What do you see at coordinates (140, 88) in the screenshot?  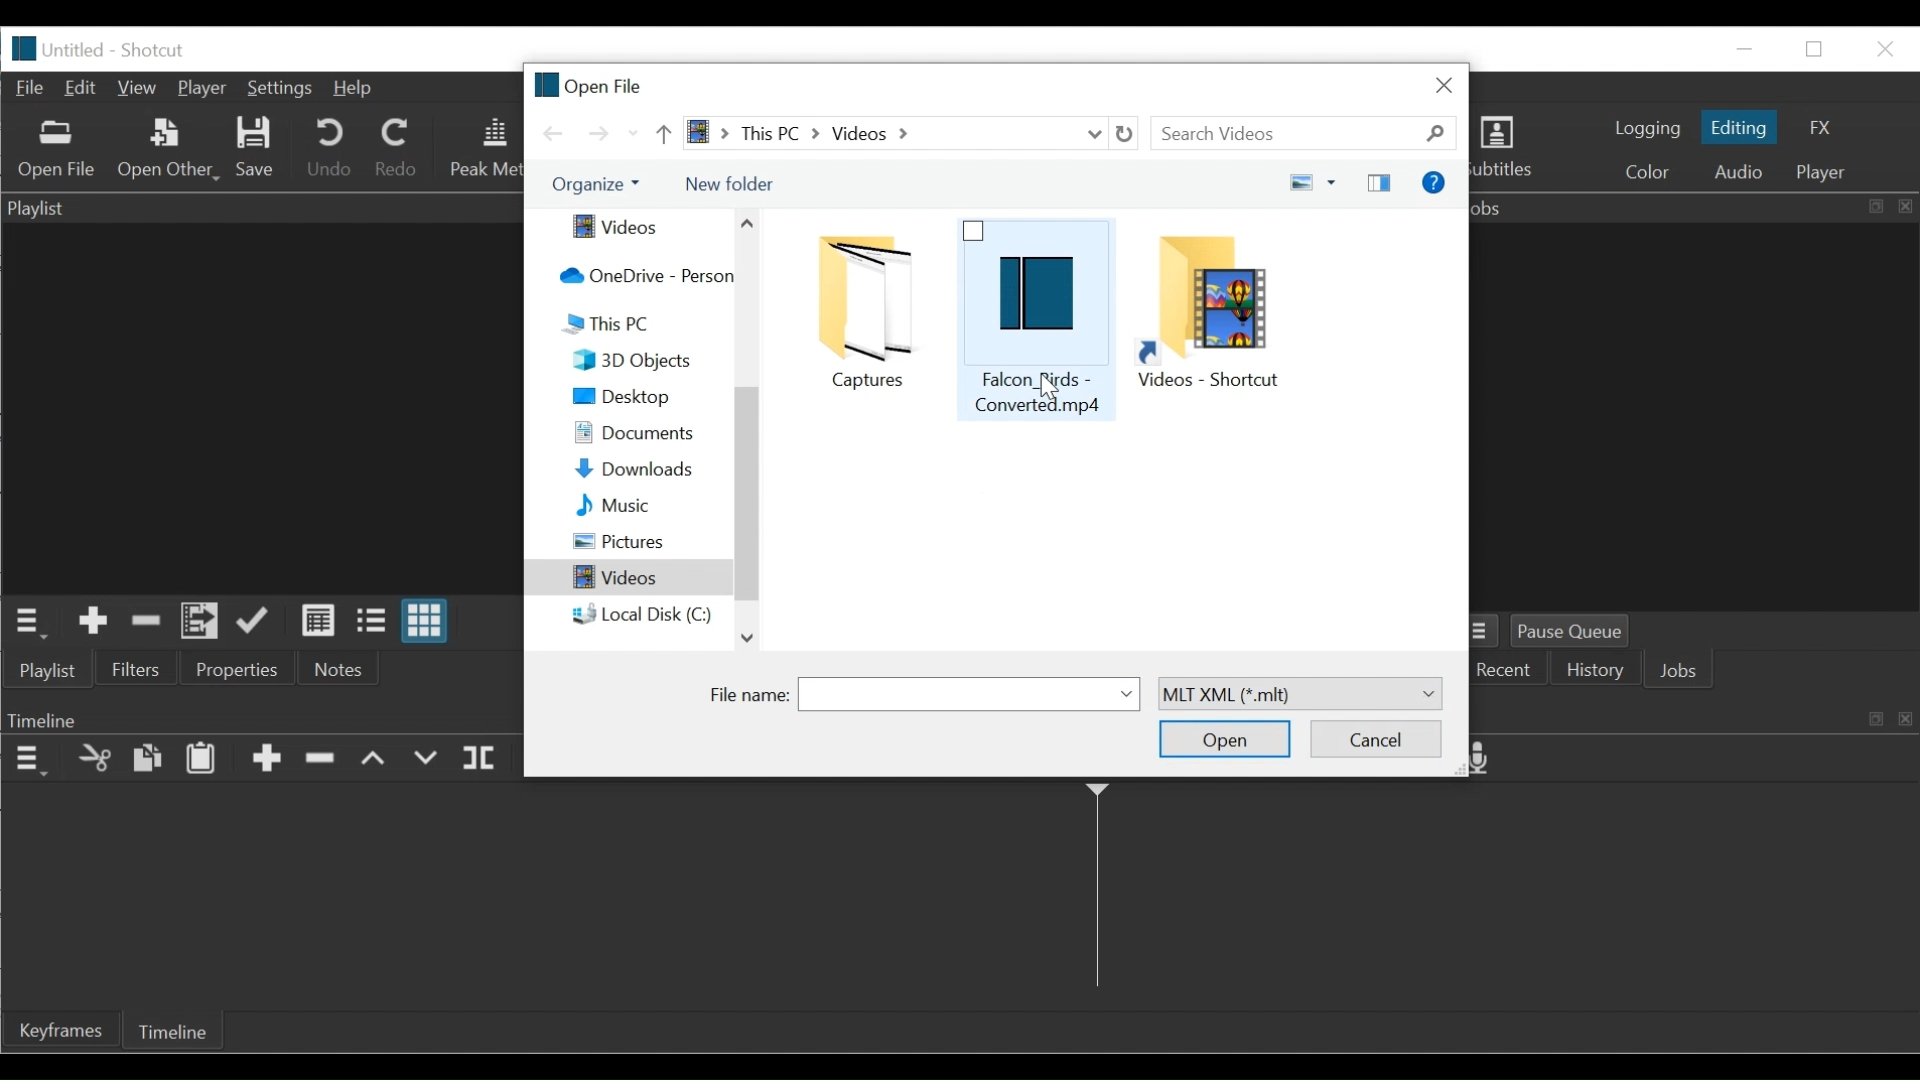 I see `View` at bounding box center [140, 88].